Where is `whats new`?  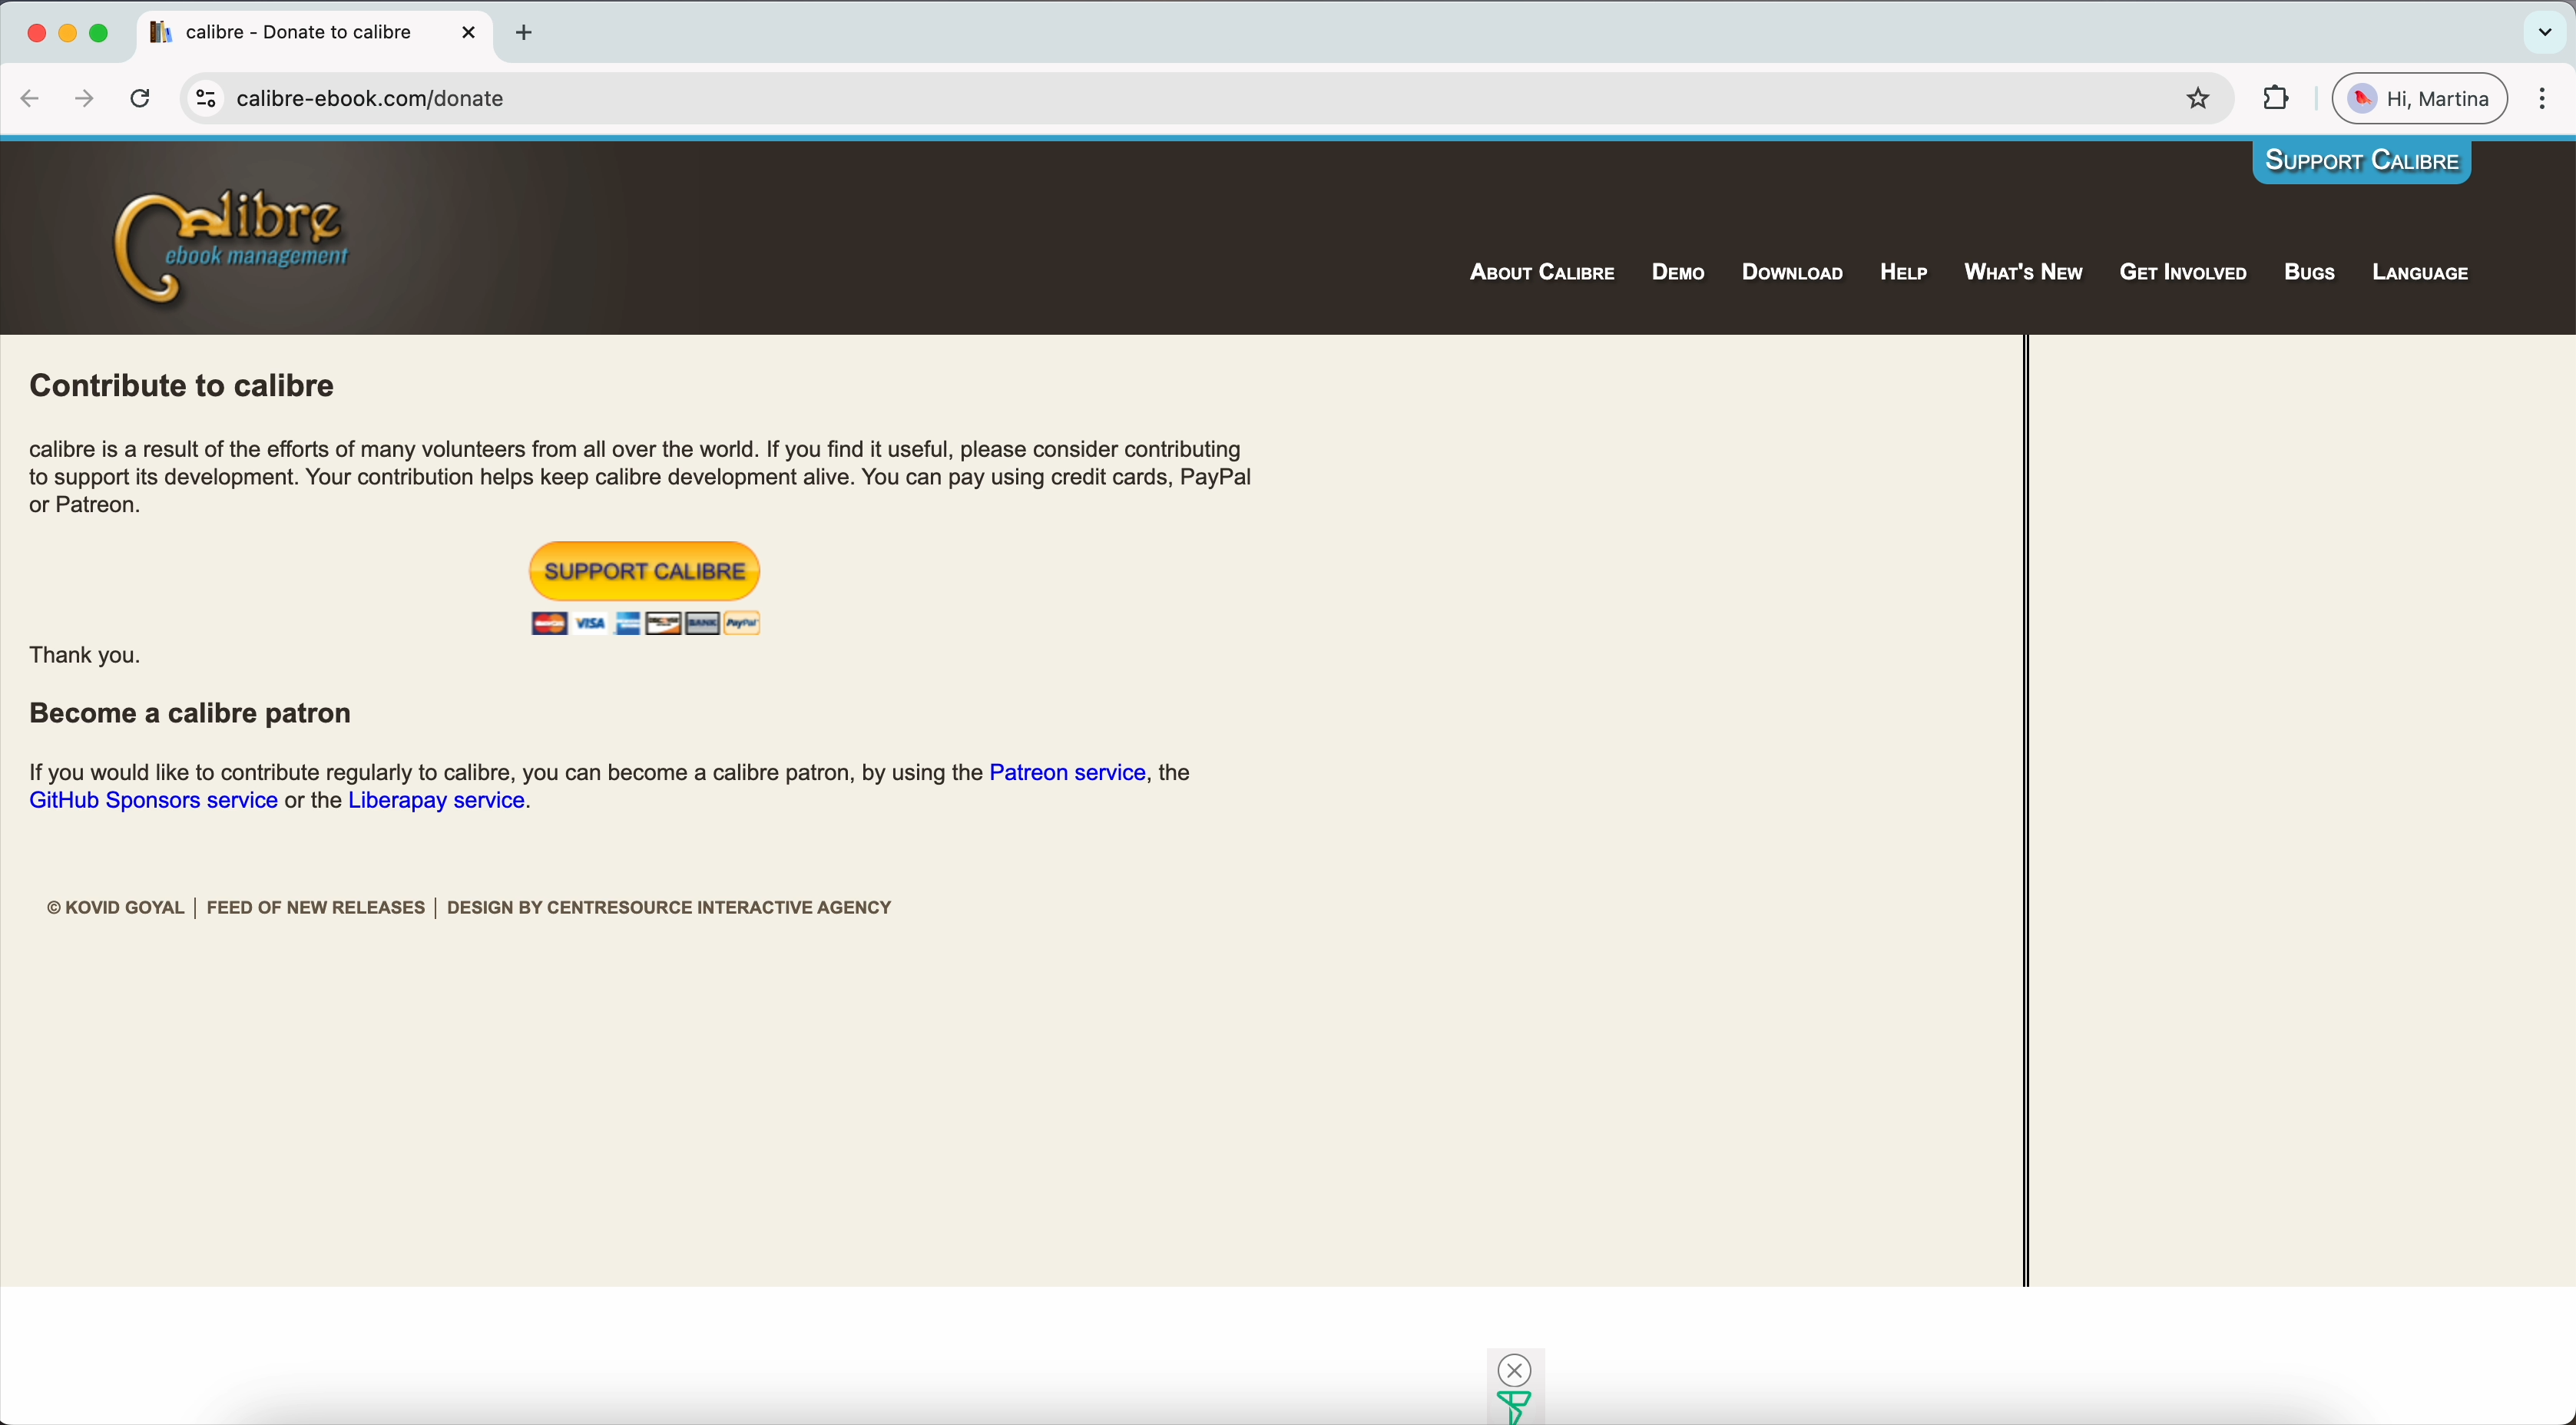
whats new is located at coordinates (2025, 273).